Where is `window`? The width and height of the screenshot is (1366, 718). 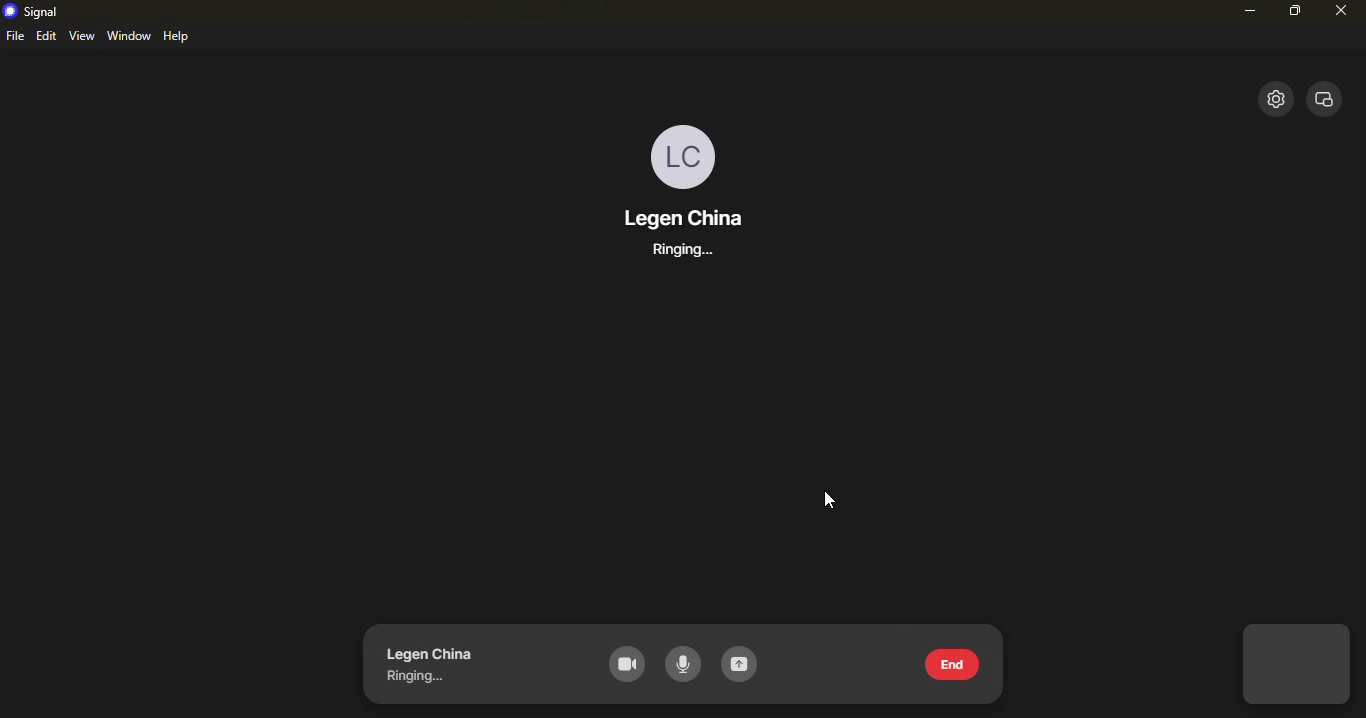
window is located at coordinates (129, 35).